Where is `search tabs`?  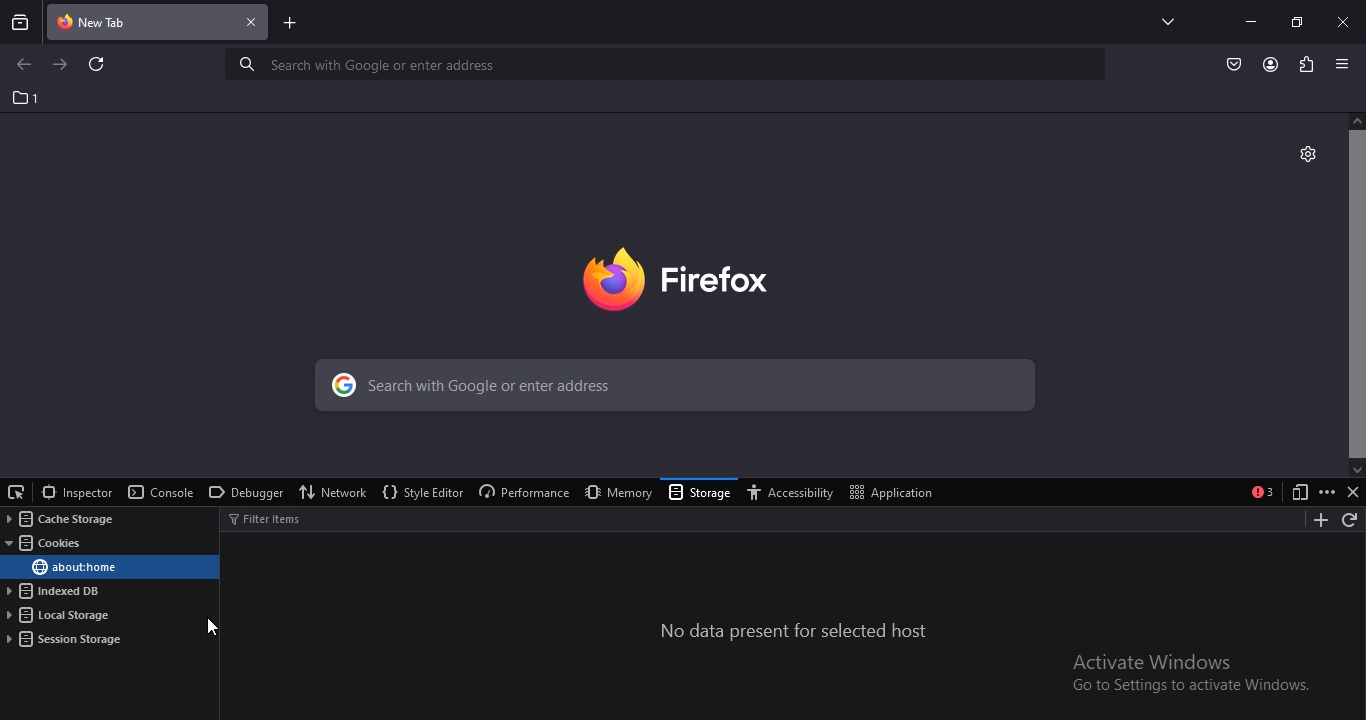
search tabs is located at coordinates (21, 22).